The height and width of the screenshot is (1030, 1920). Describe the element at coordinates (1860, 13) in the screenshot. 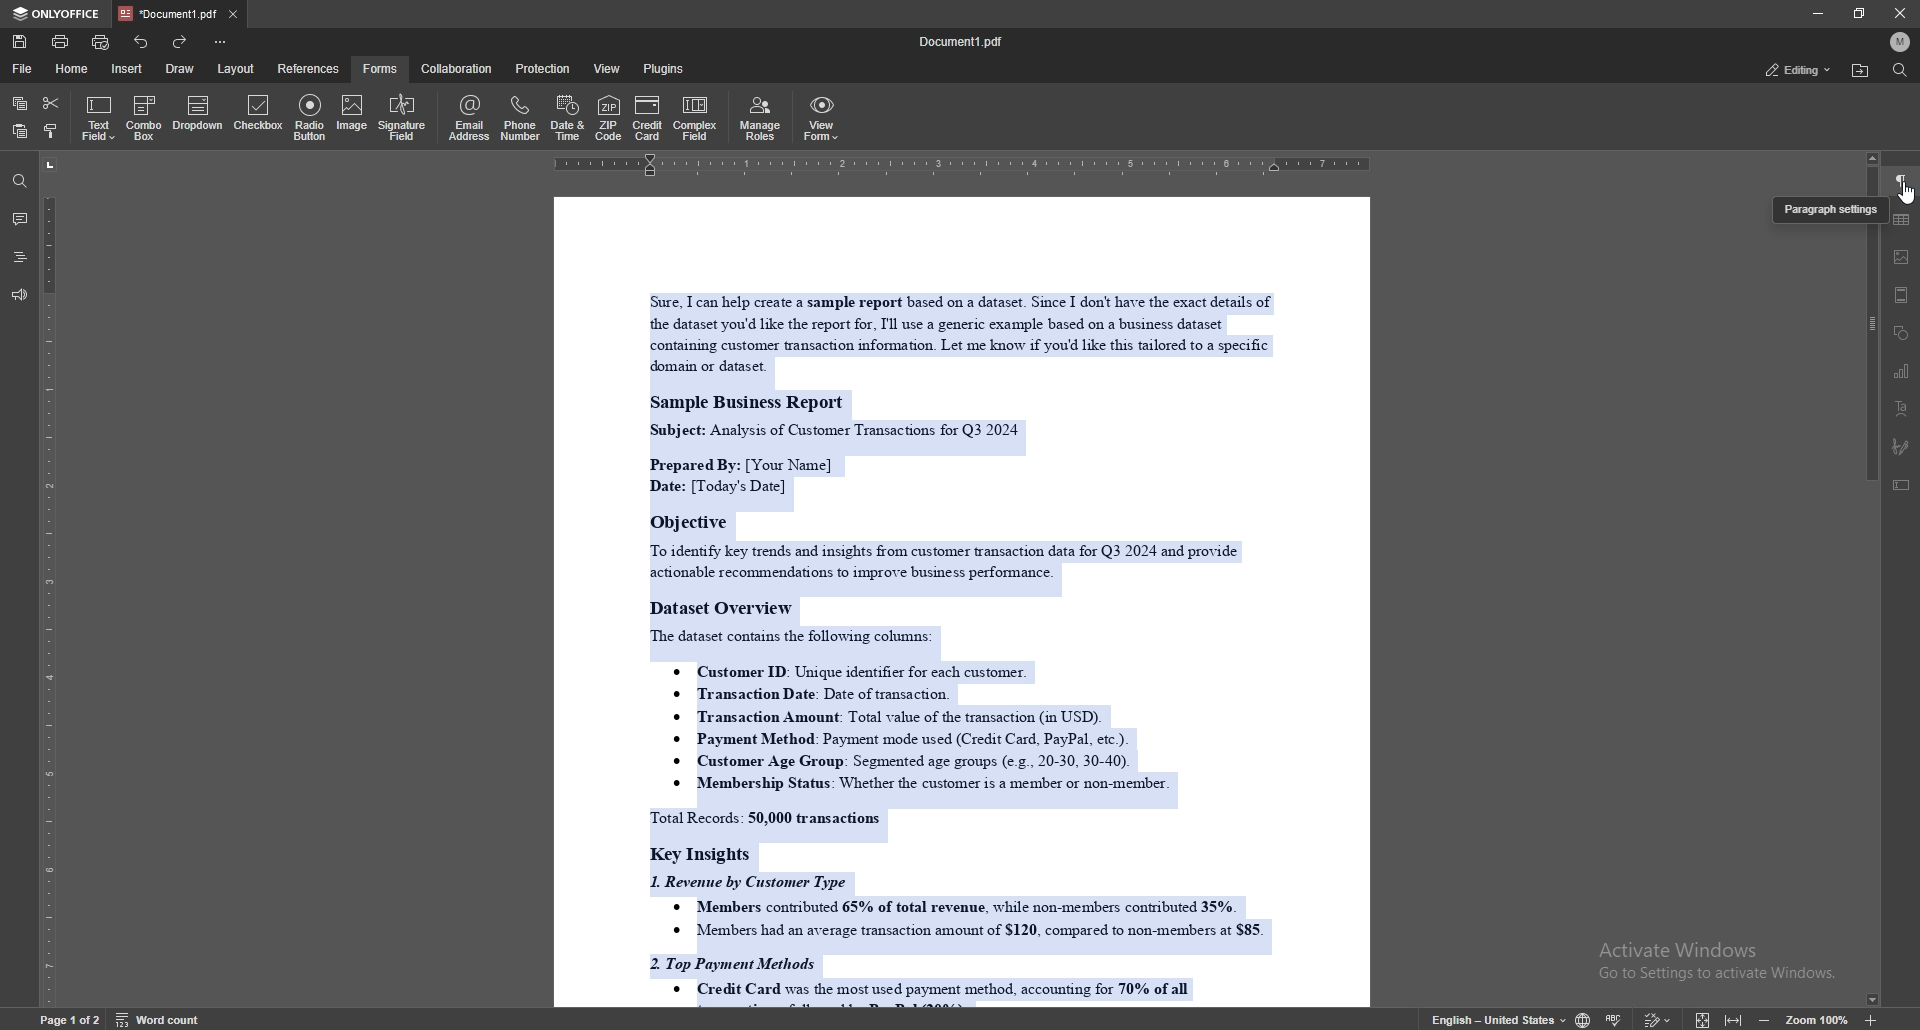

I see `resize` at that location.